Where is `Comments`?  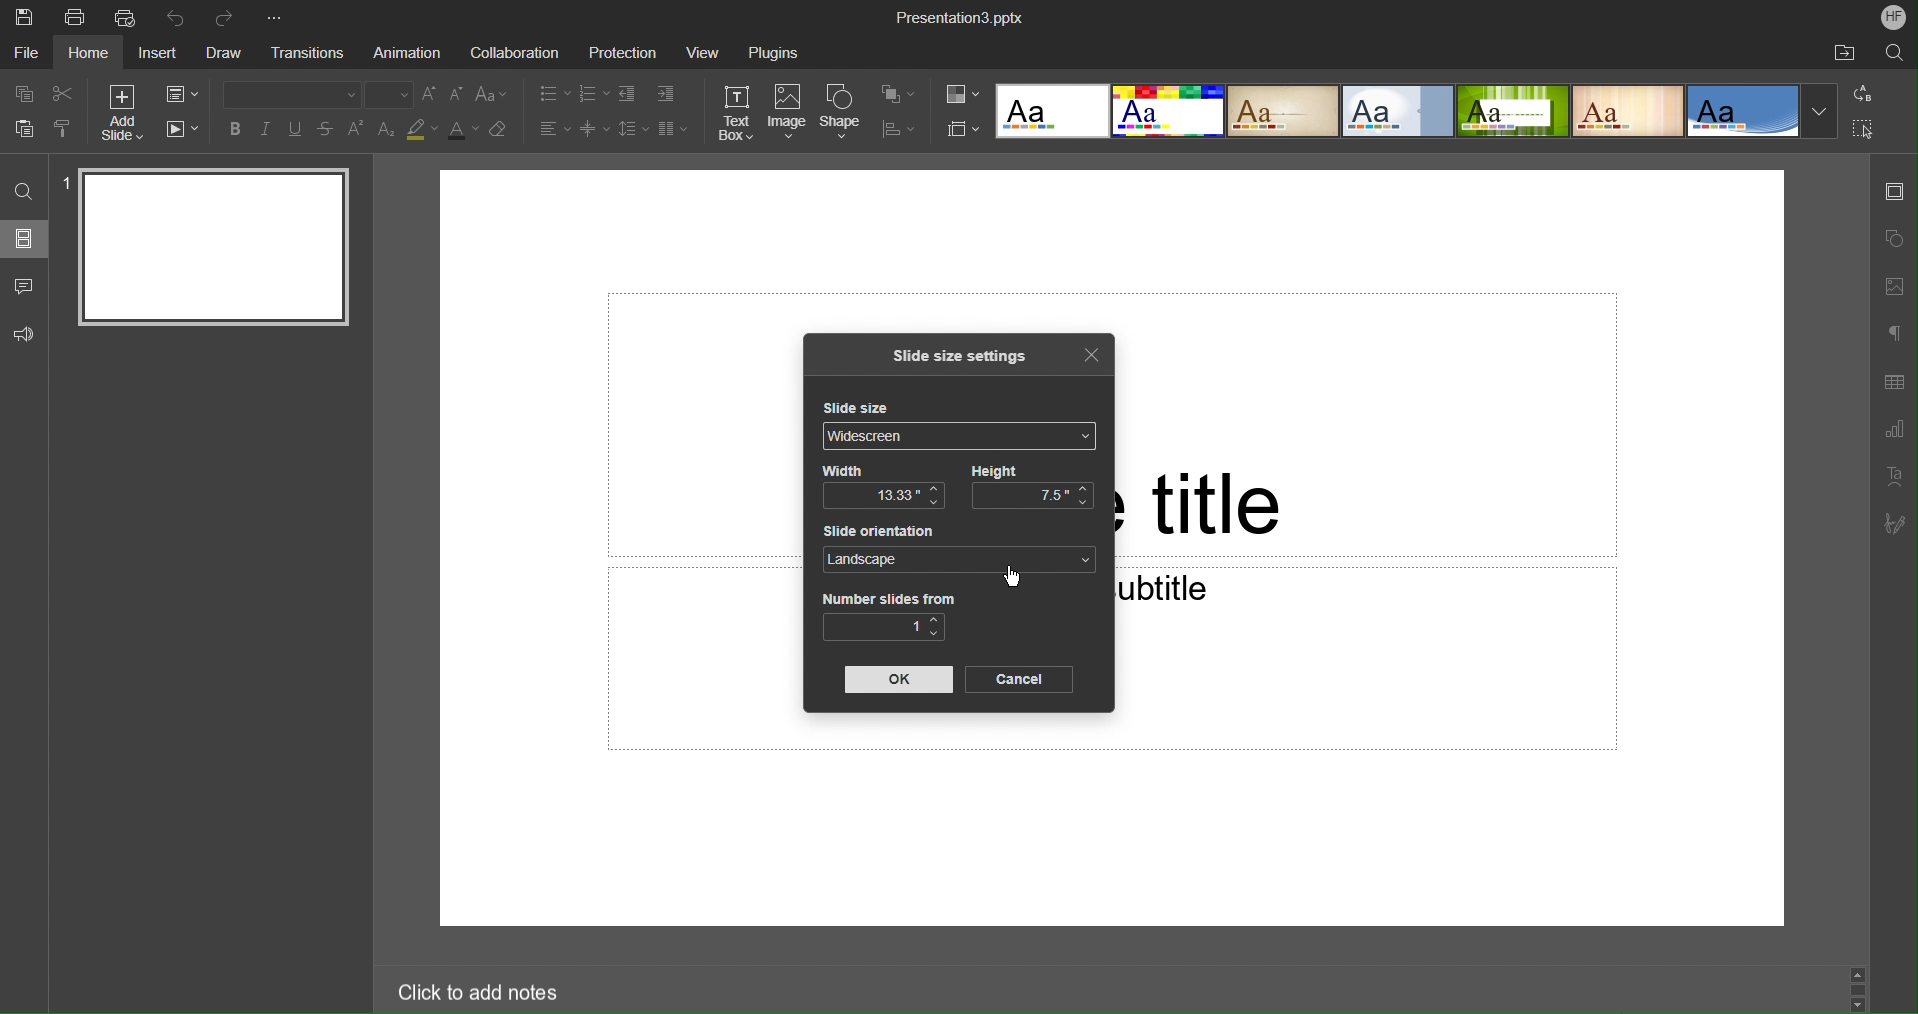 Comments is located at coordinates (22, 285).